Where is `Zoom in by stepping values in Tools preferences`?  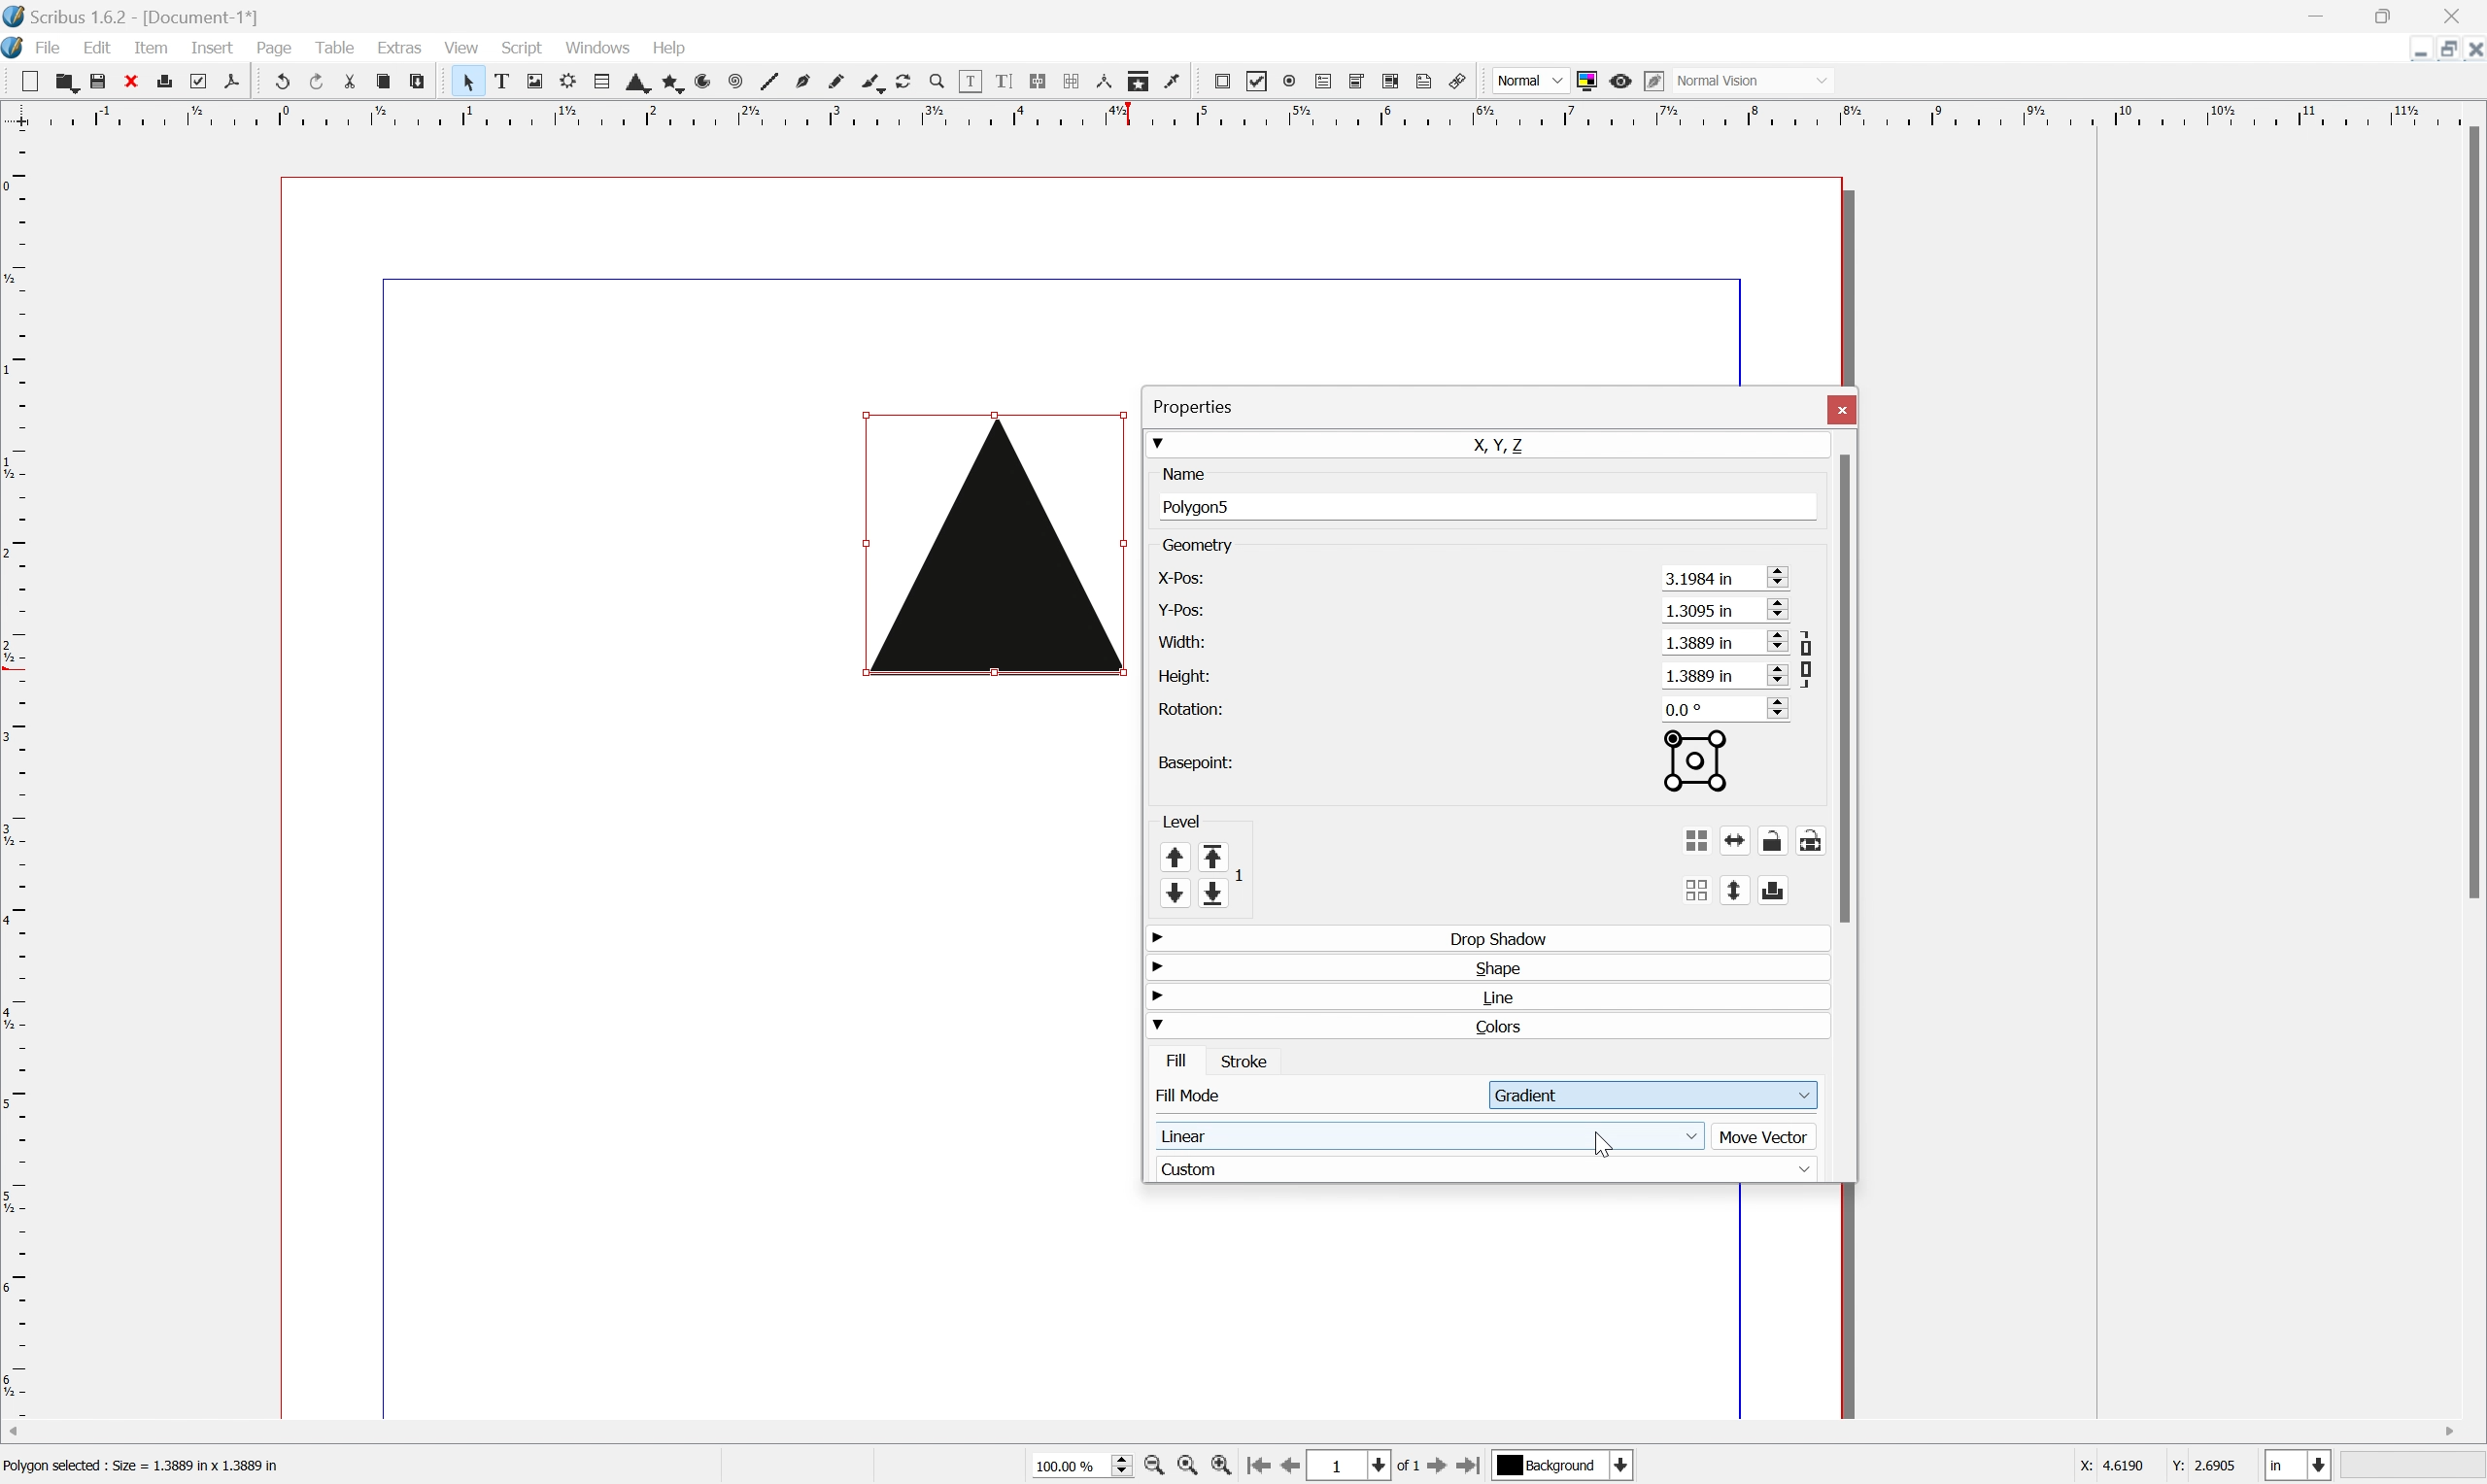
Zoom in by stepping values in Tools preferences is located at coordinates (1220, 1466).